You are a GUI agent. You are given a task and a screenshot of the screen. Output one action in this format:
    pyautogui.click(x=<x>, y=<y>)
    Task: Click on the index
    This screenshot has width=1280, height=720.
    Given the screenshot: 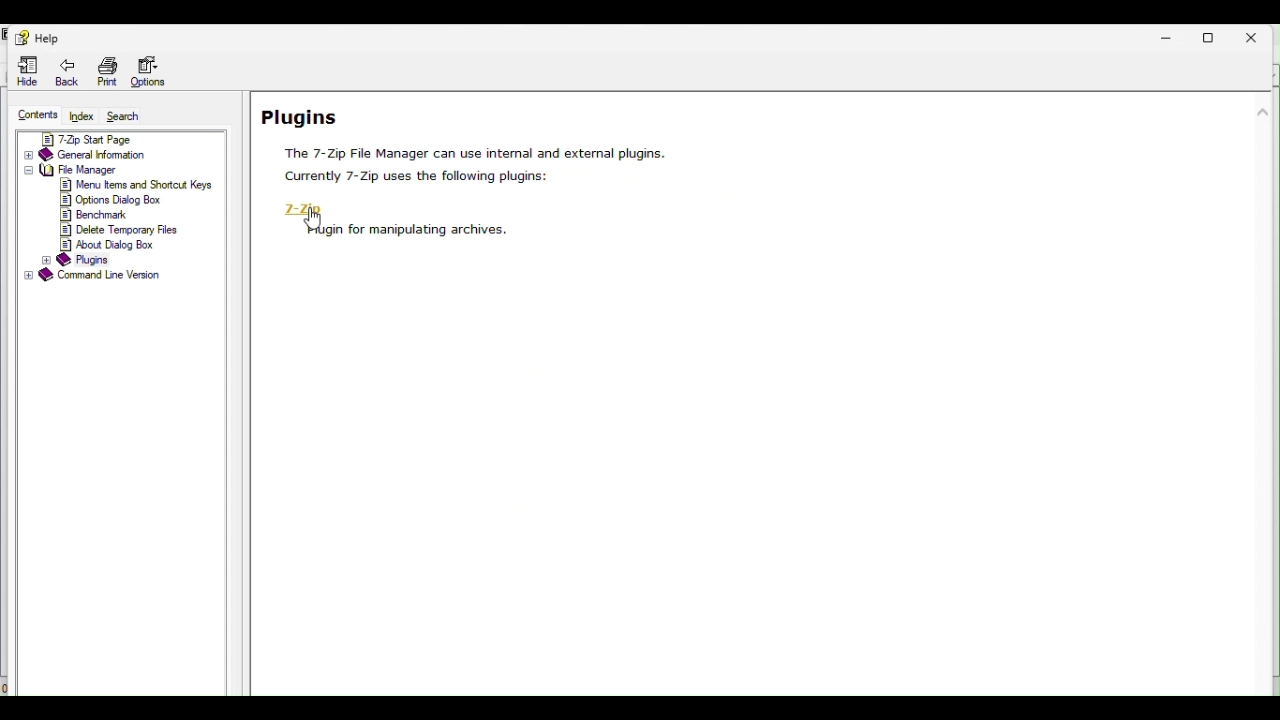 What is the action you would take?
    pyautogui.click(x=80, y=117)
    